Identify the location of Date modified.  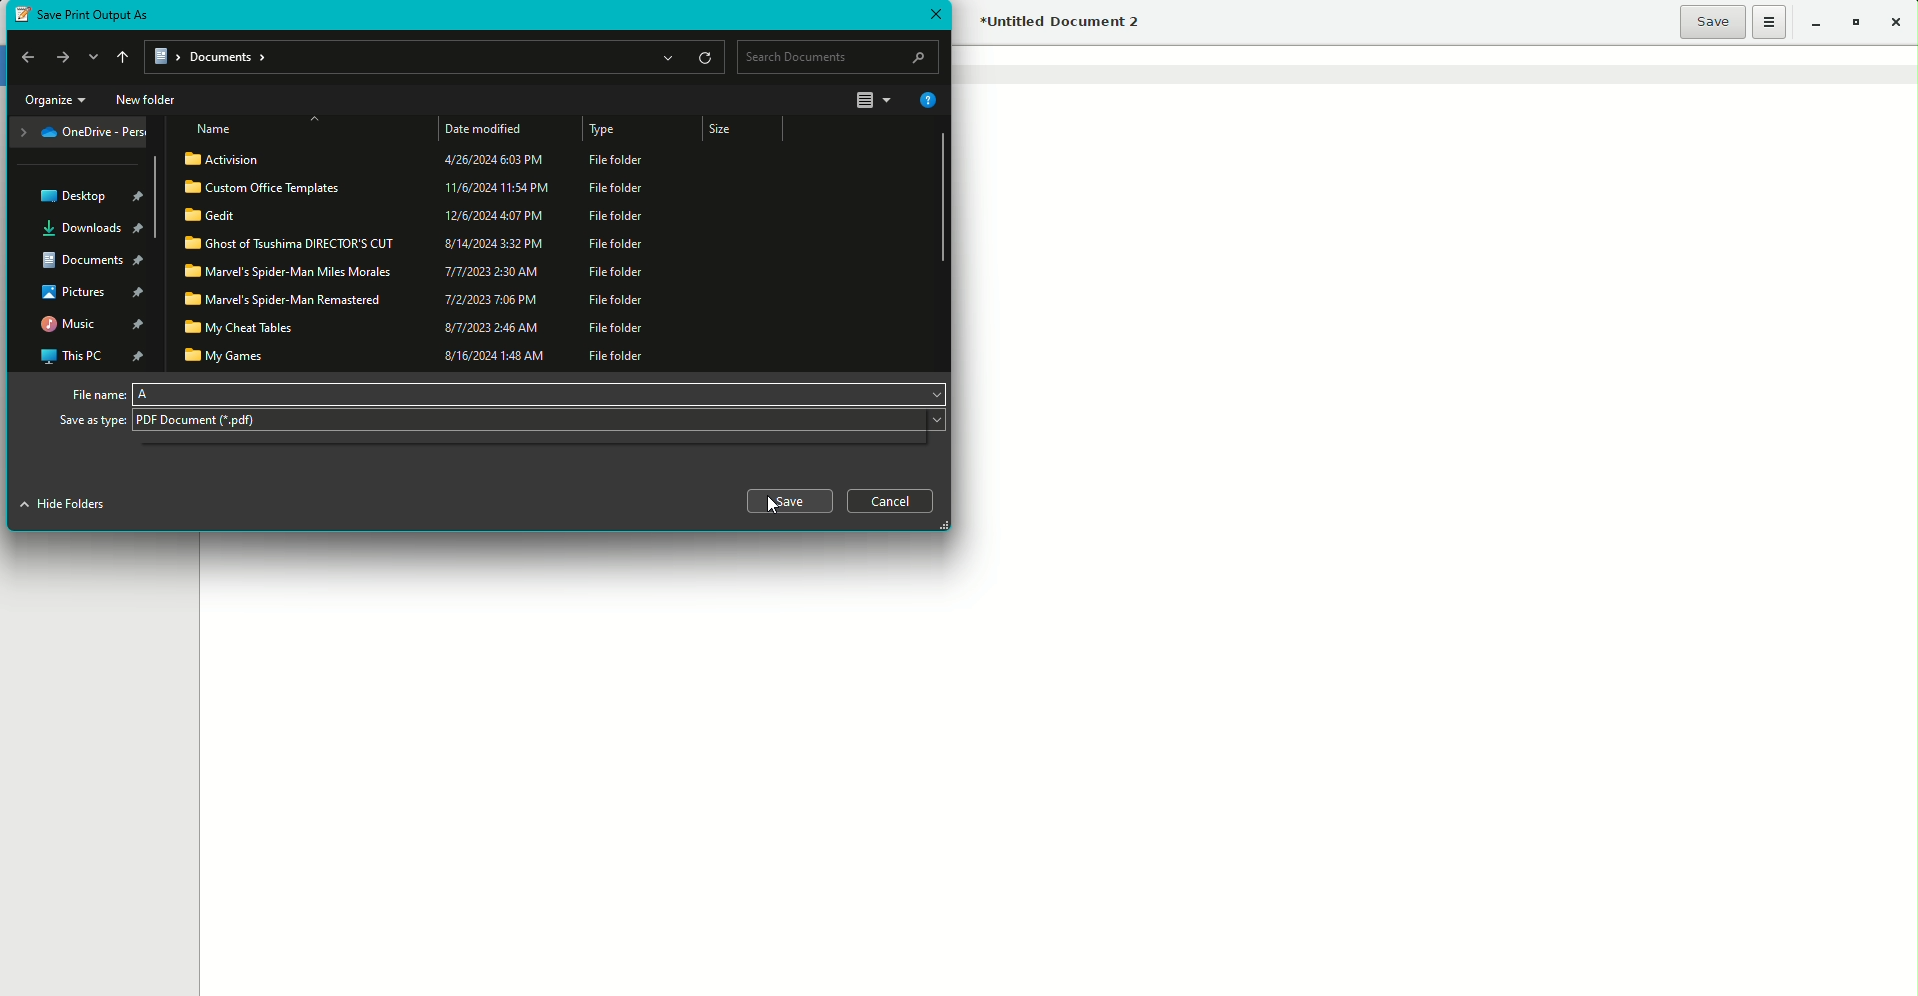
(489, 129).